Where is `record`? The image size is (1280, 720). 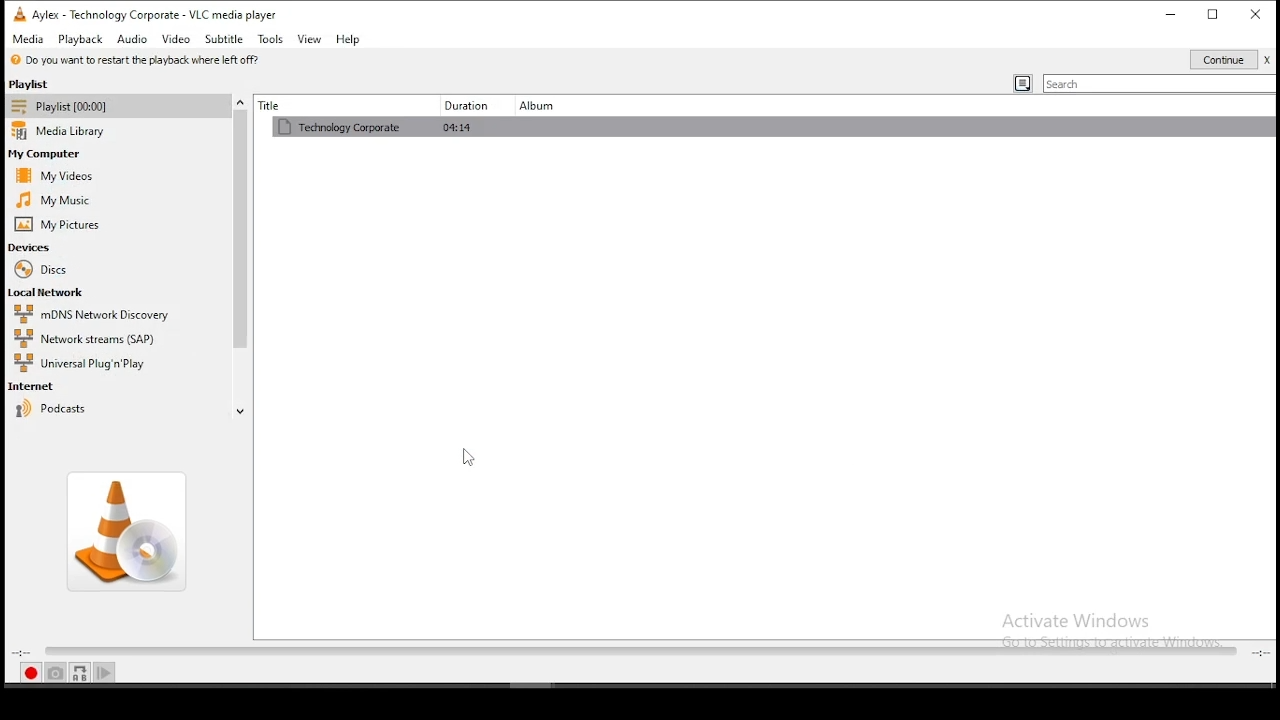 record is located at coordinates (30, 674).